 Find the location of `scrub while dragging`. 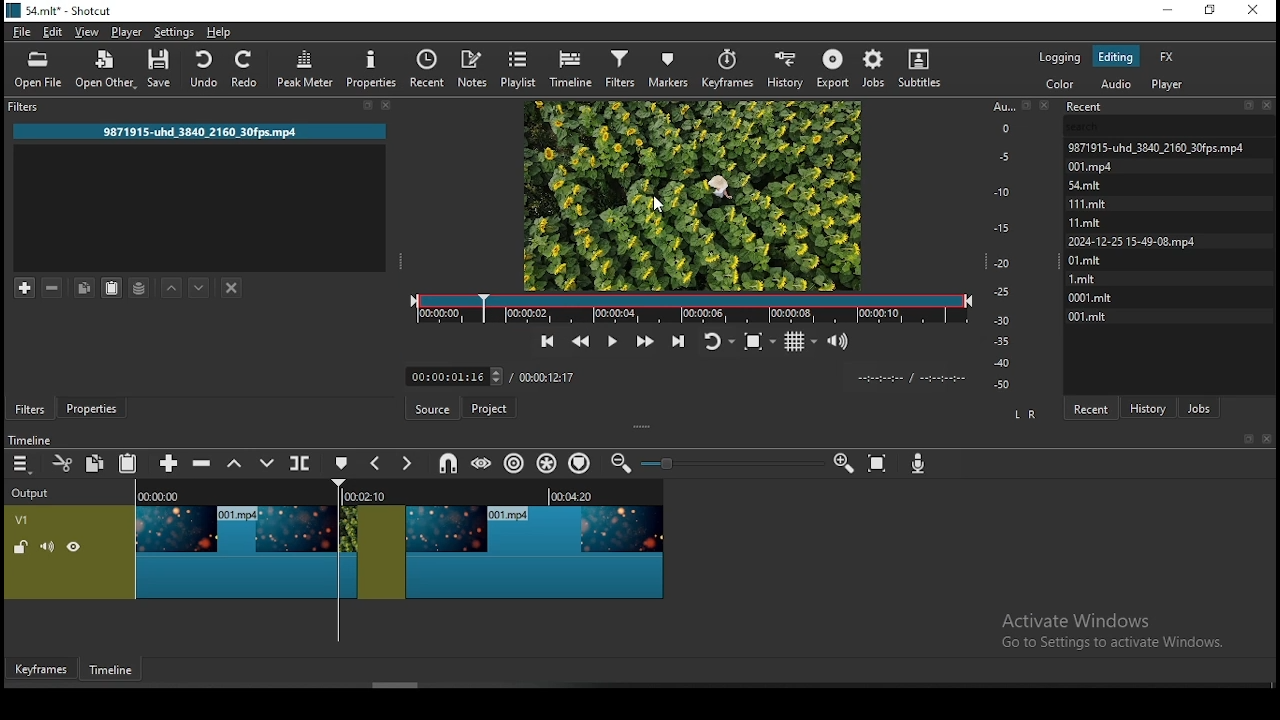

scrub while dragging is located at coordinates (482, 461).